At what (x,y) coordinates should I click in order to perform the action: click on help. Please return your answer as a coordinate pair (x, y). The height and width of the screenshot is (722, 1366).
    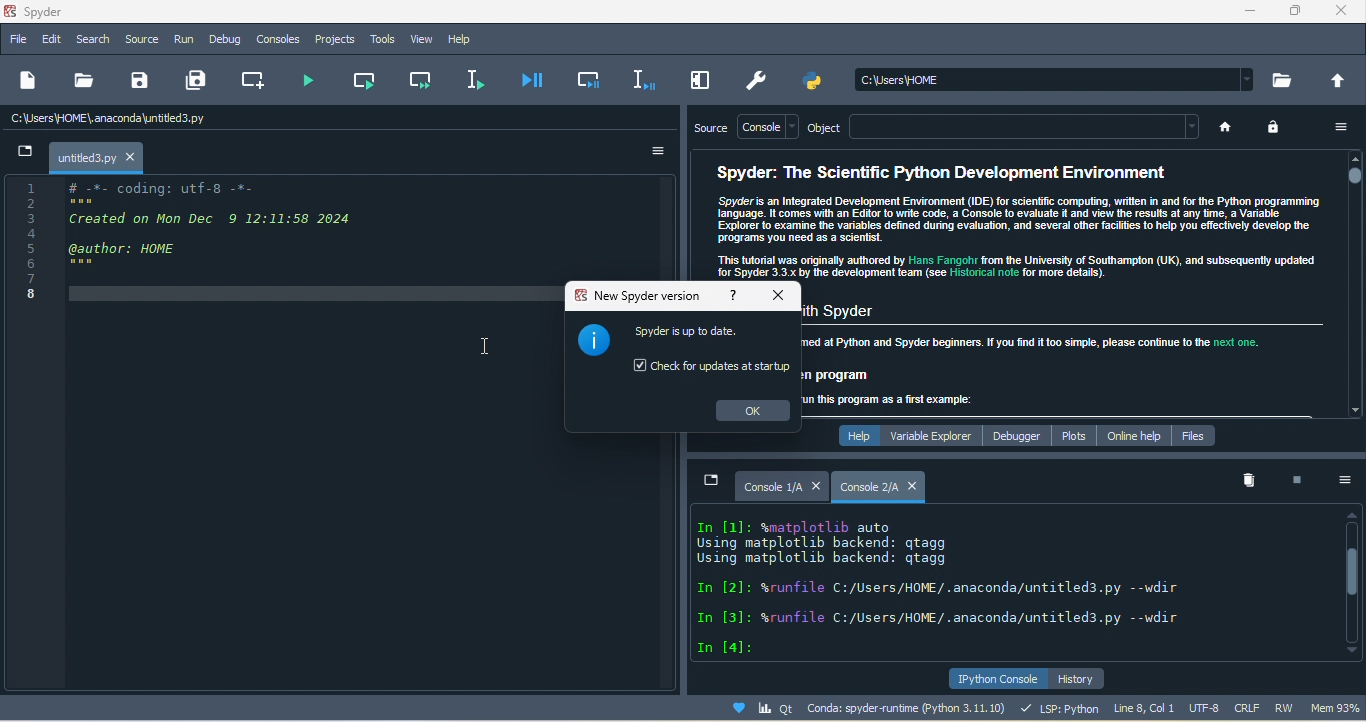
    Looking at the image, I should click on (853, 435).